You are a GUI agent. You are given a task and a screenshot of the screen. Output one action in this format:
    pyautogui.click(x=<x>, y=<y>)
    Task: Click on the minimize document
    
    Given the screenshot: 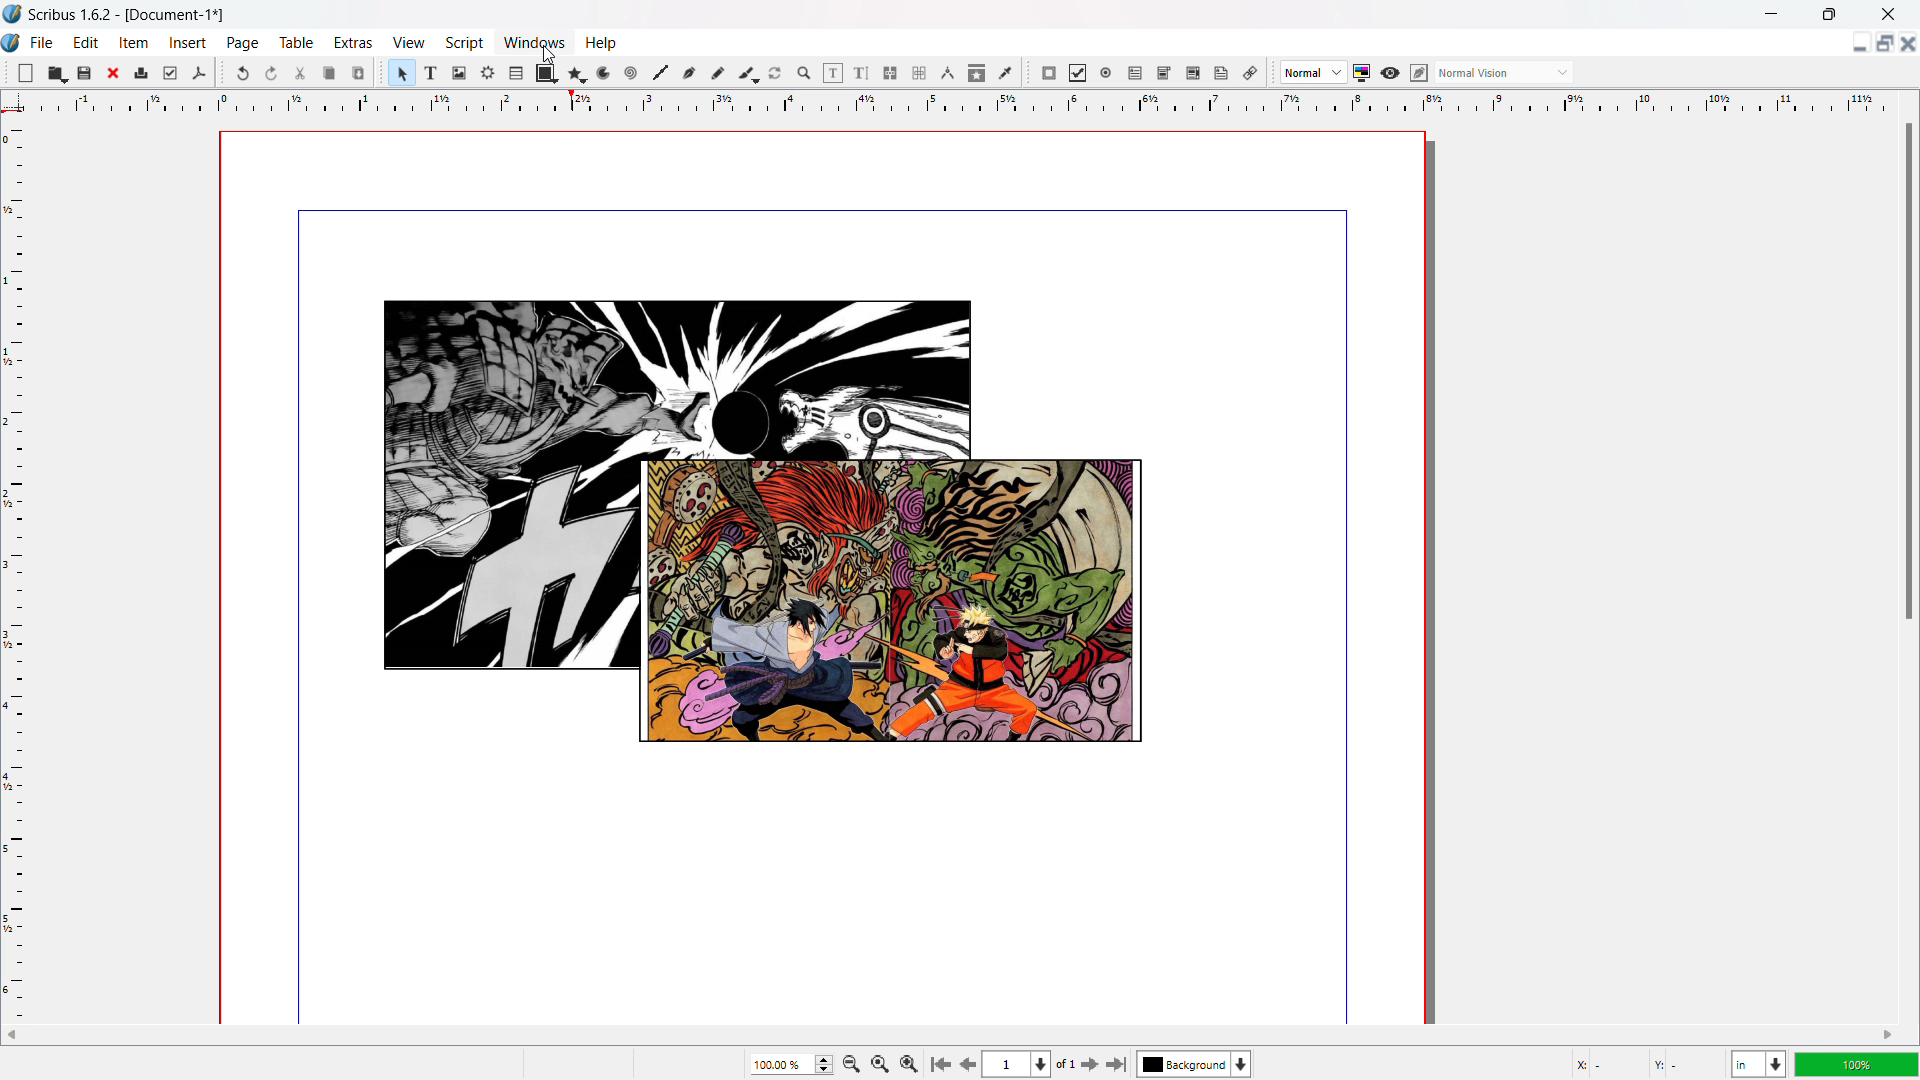 What is the action you would take?
    pyautogui.click(x=1856, y=43)
    